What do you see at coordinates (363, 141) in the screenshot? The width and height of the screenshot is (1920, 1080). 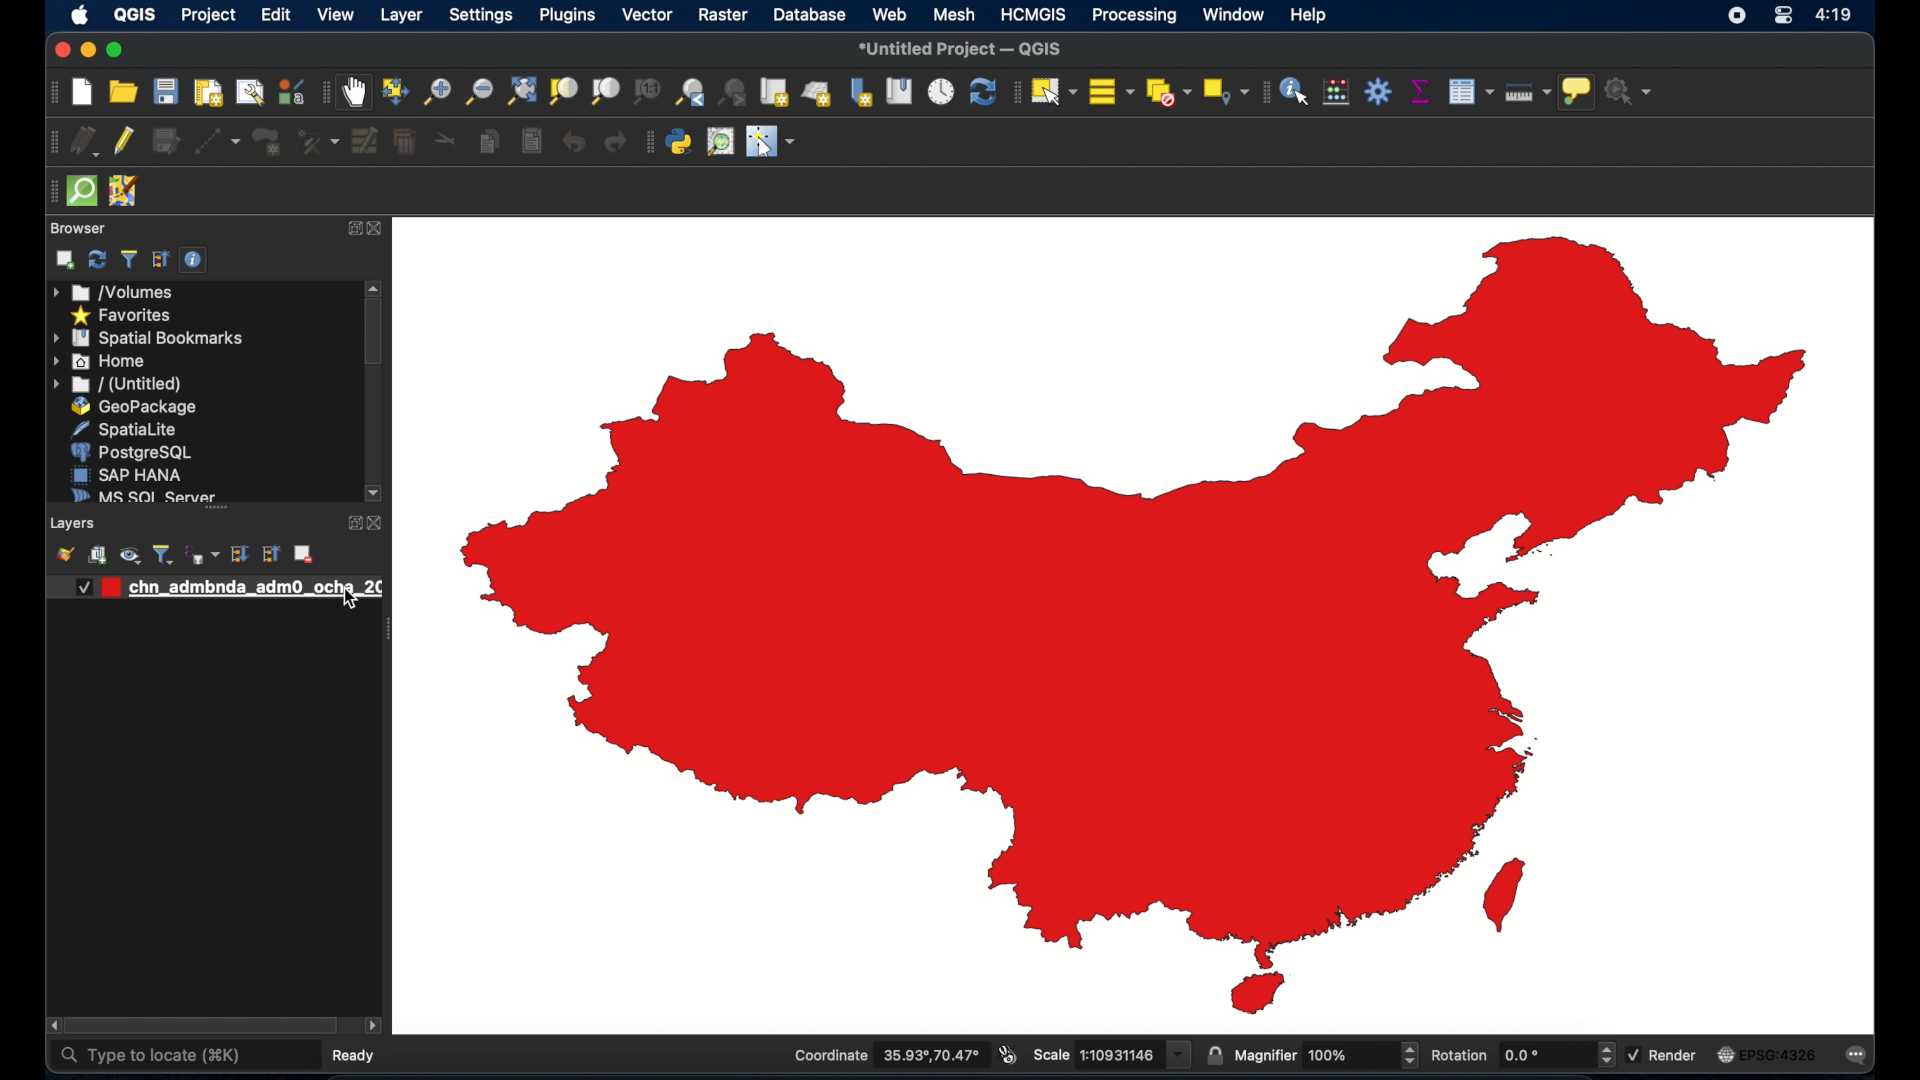 I see `modify attributes` at bounding box center [363, 141].